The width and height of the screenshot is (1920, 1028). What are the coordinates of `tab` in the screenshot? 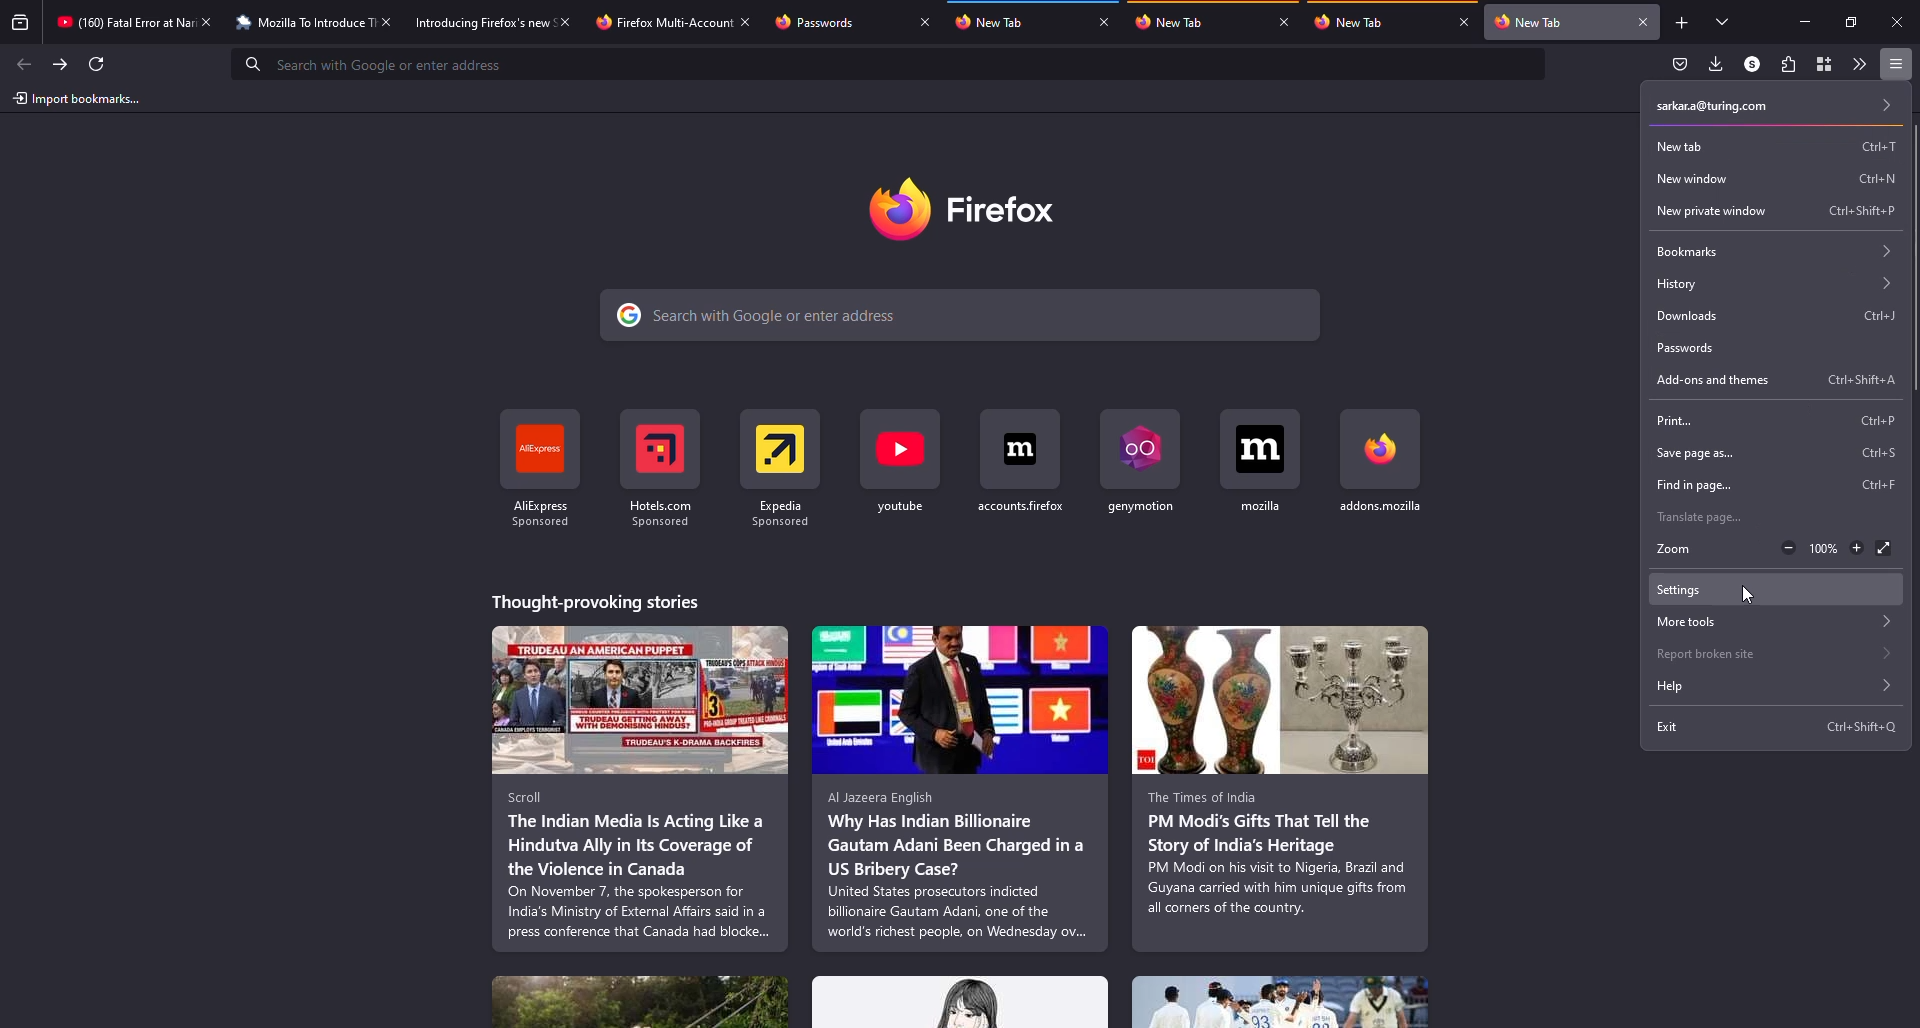 It's located at (991, 21).